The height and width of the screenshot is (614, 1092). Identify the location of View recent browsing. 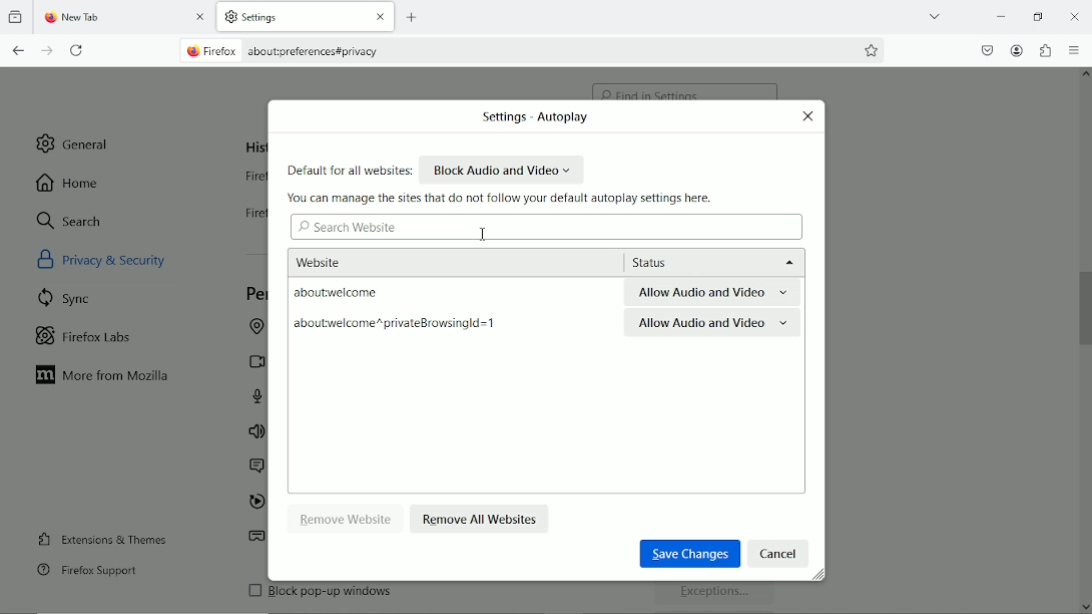
(17, 18).